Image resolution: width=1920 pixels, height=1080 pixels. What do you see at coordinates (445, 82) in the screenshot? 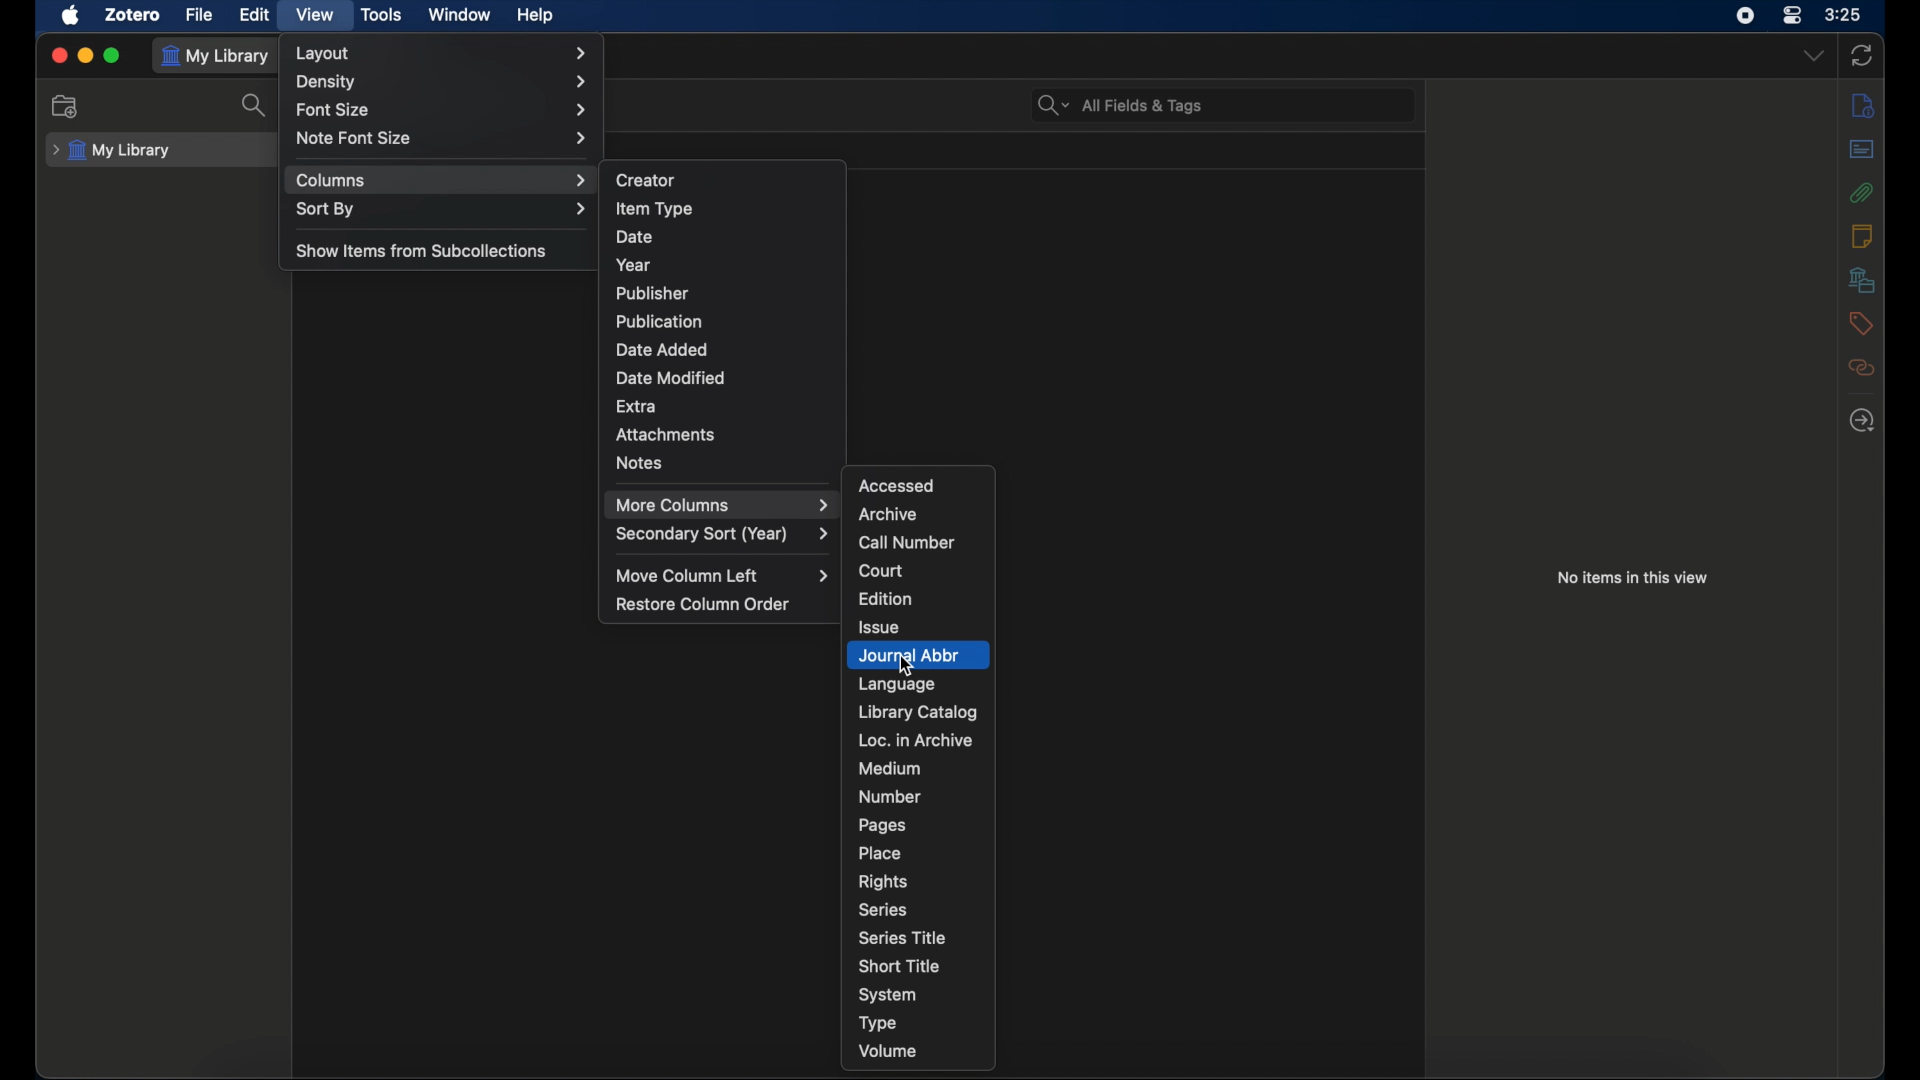
I see `density` at bounding box center [445, 82].